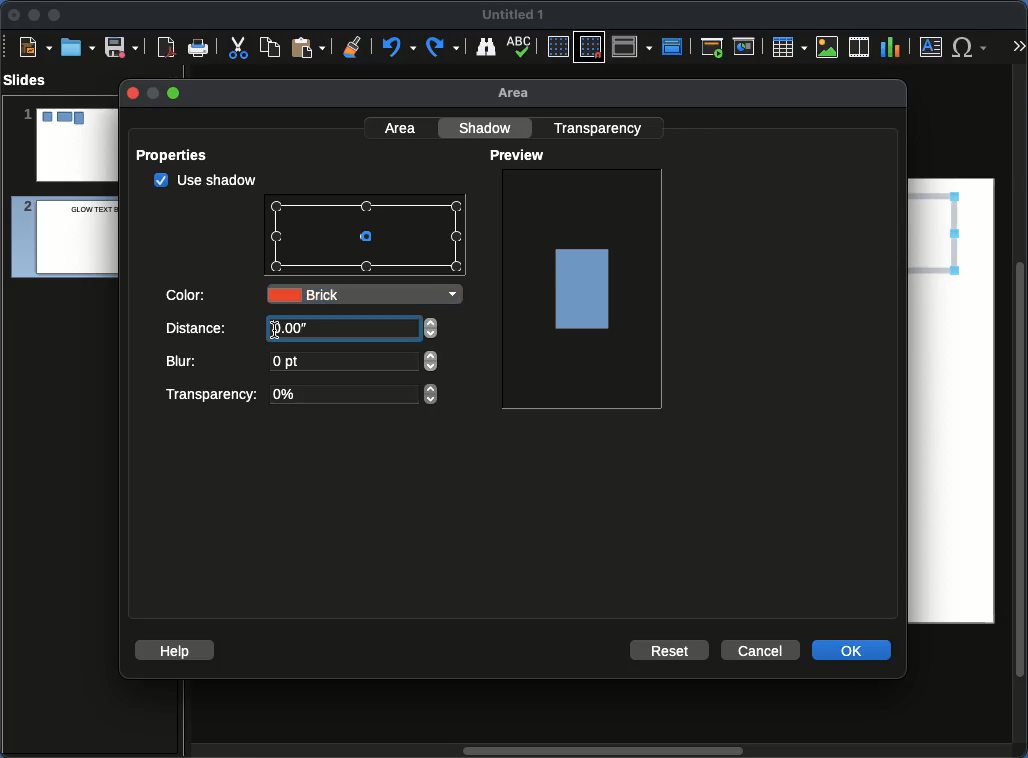 Image resolution: width=1028 pixels, height=758 pixels. What do you see at coordinates (131, 93) in the screenshot?
I see `close` at bounding box center [131, 93].